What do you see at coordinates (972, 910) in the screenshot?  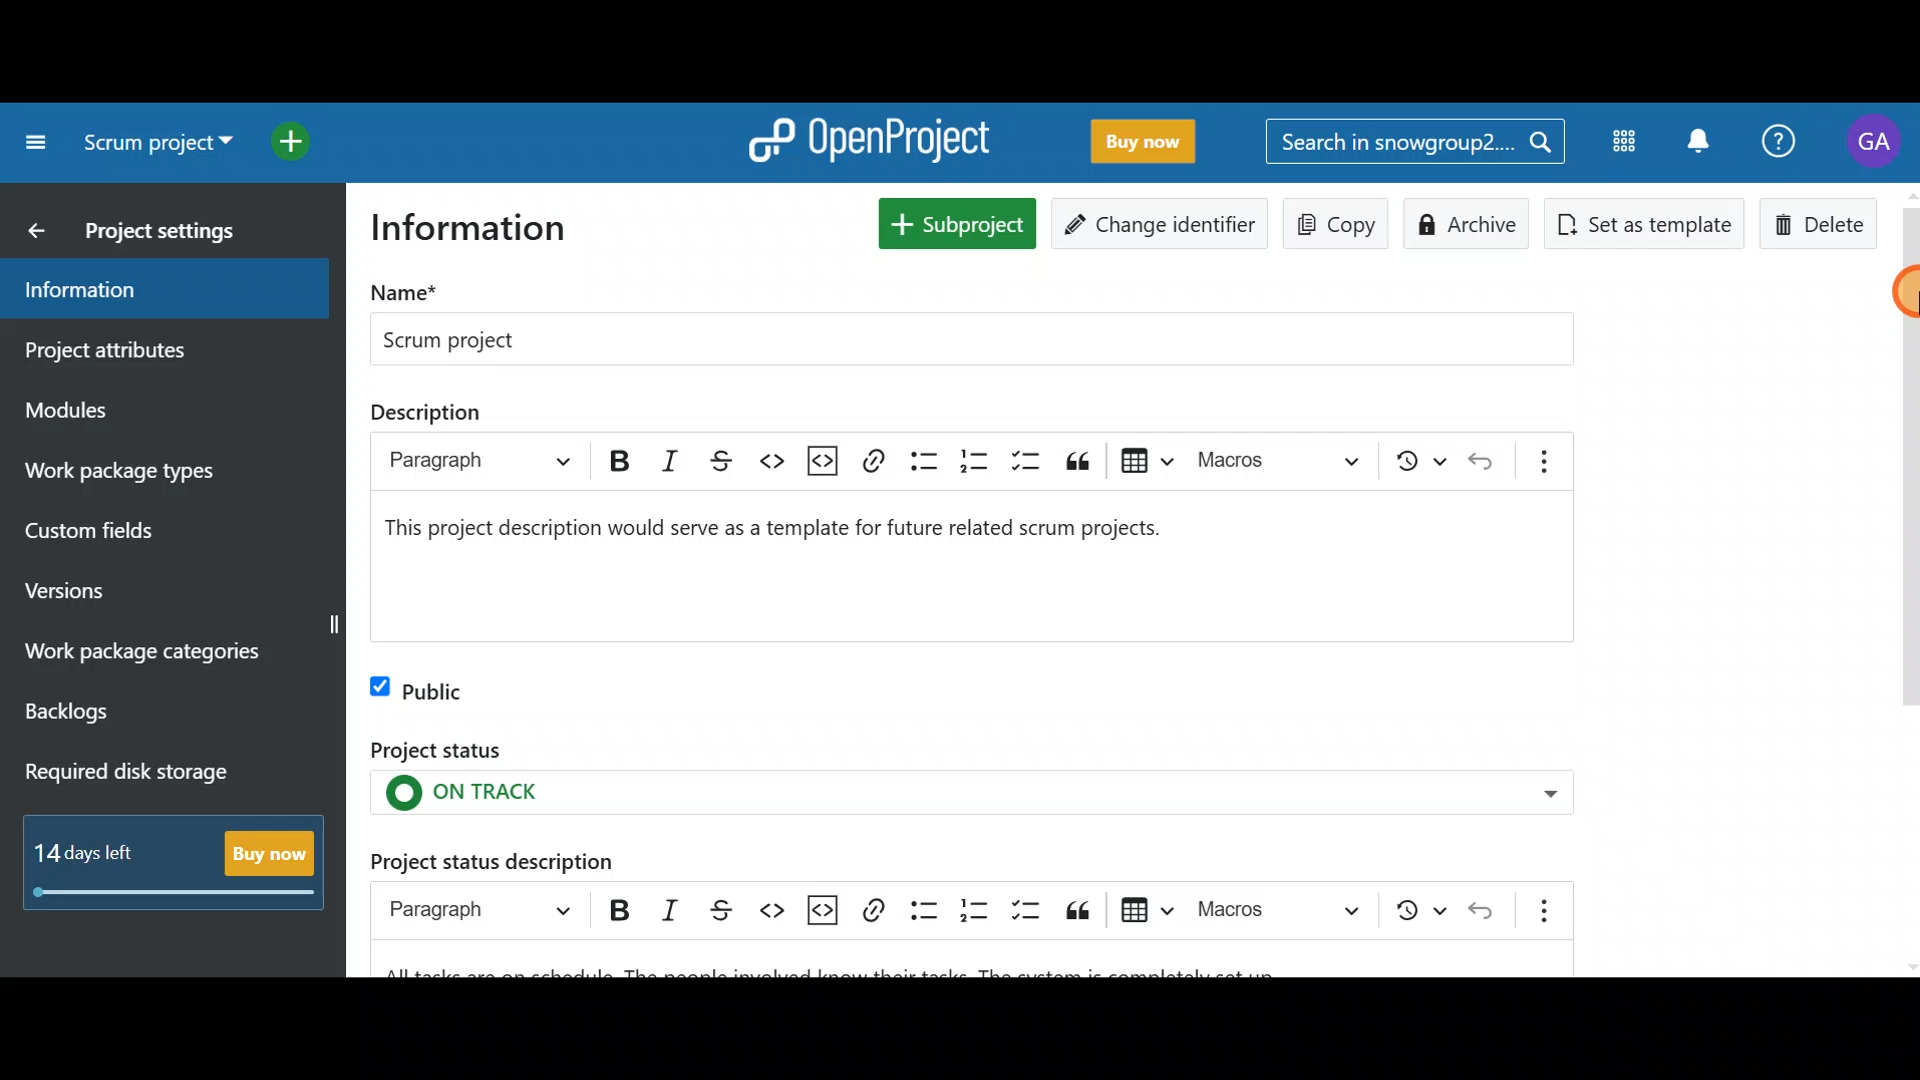 I see `Numbered list` at bounding box center [972, 910].